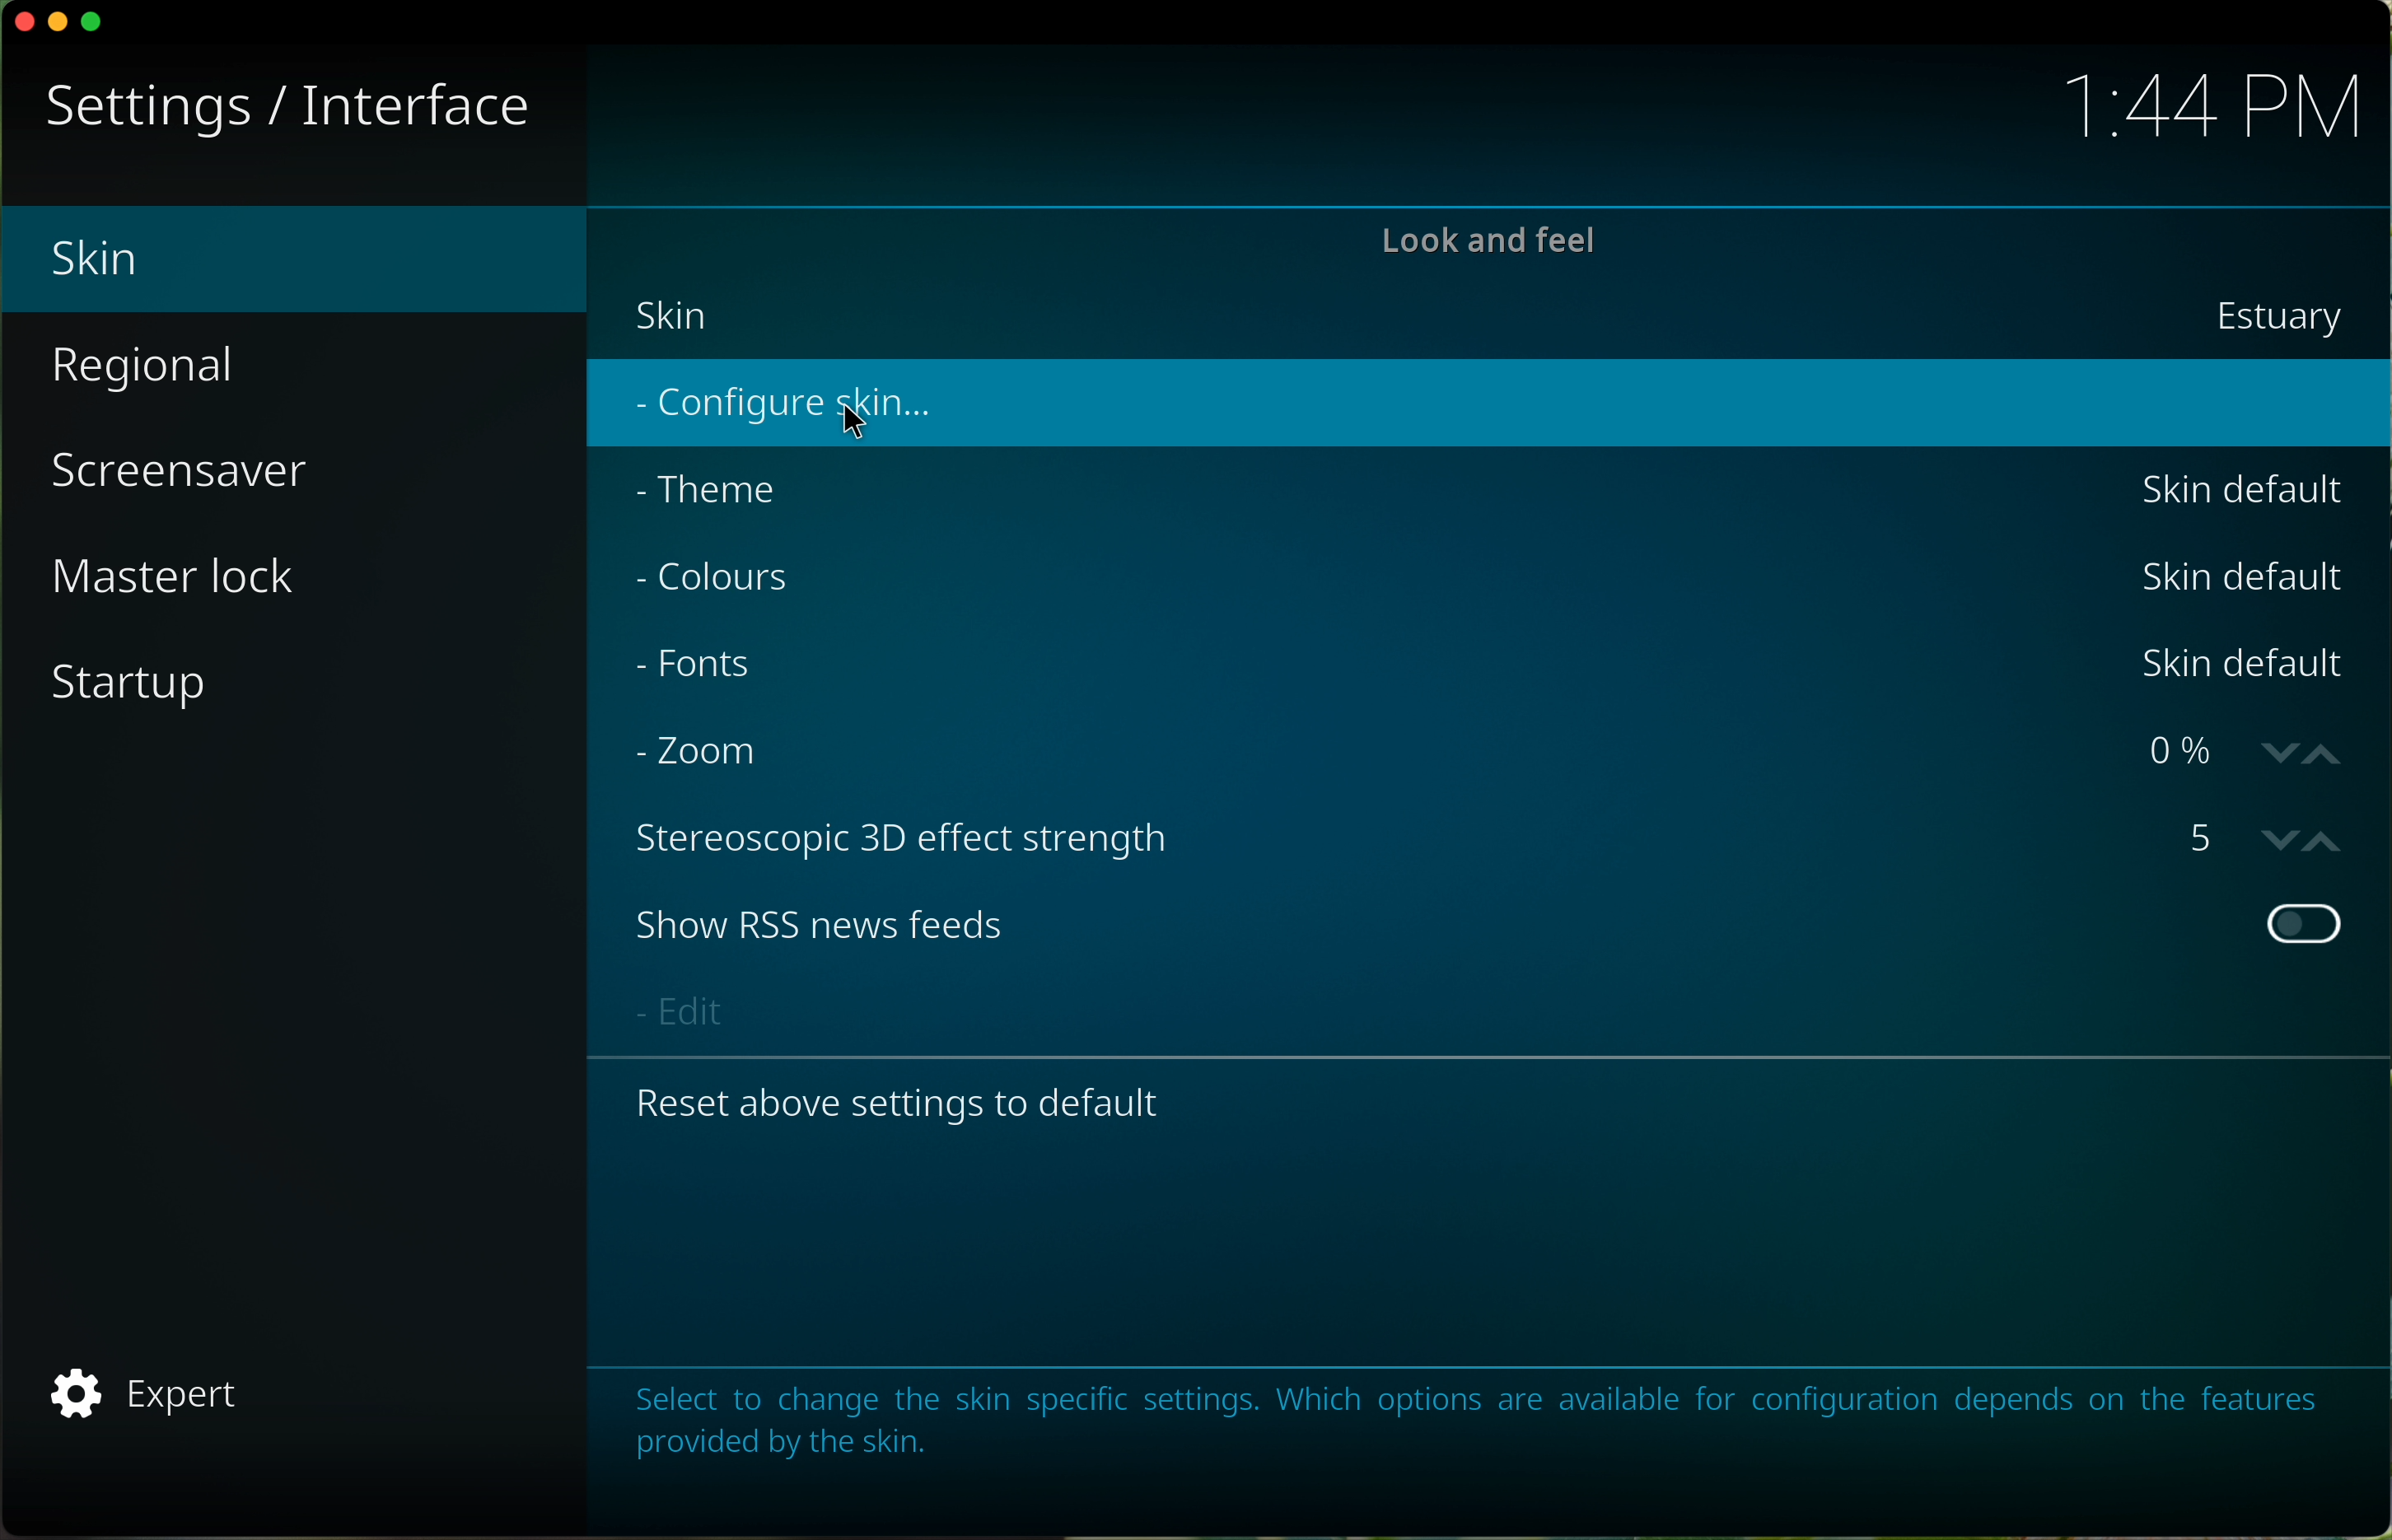 The width and height of the screenshot is (2392, 1540). What do you see at coordinates (187, 479) in the screenshot?
I see `screensaver` at bounding box center [187, 479].